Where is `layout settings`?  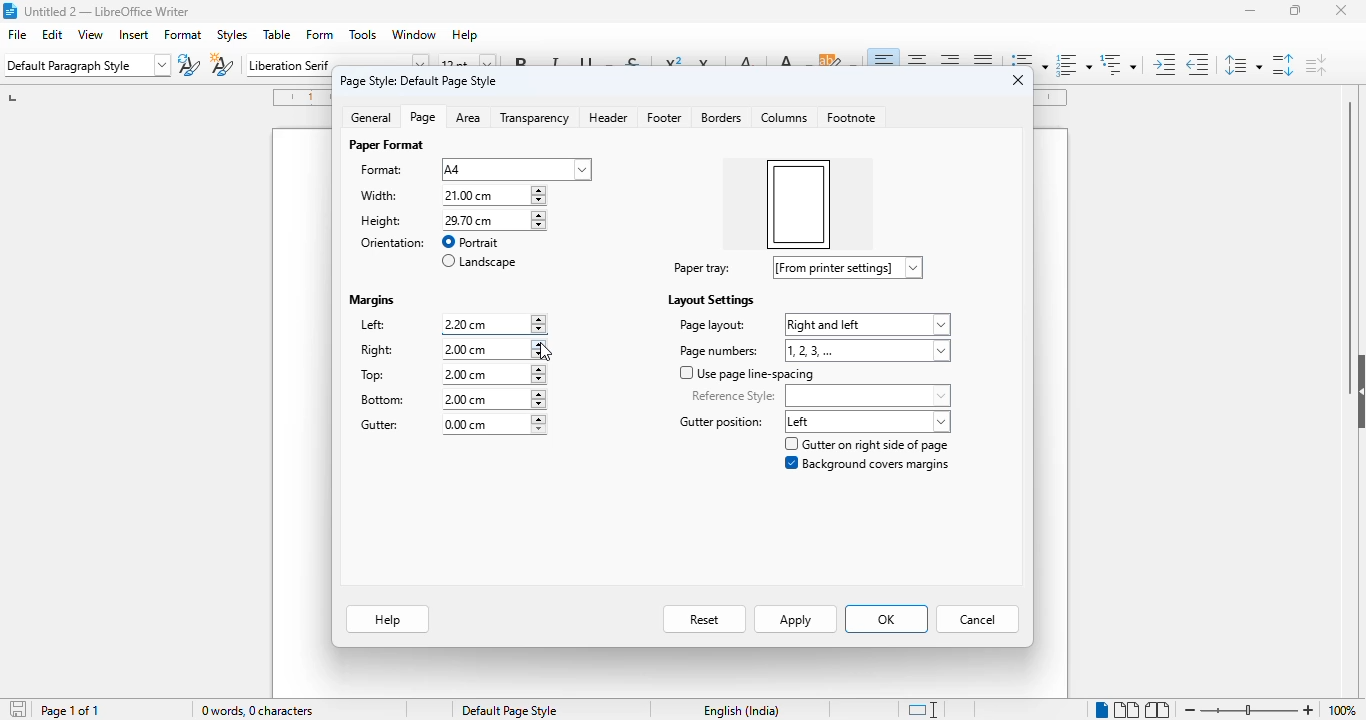 layout settings is located at coordinates (713, 300).